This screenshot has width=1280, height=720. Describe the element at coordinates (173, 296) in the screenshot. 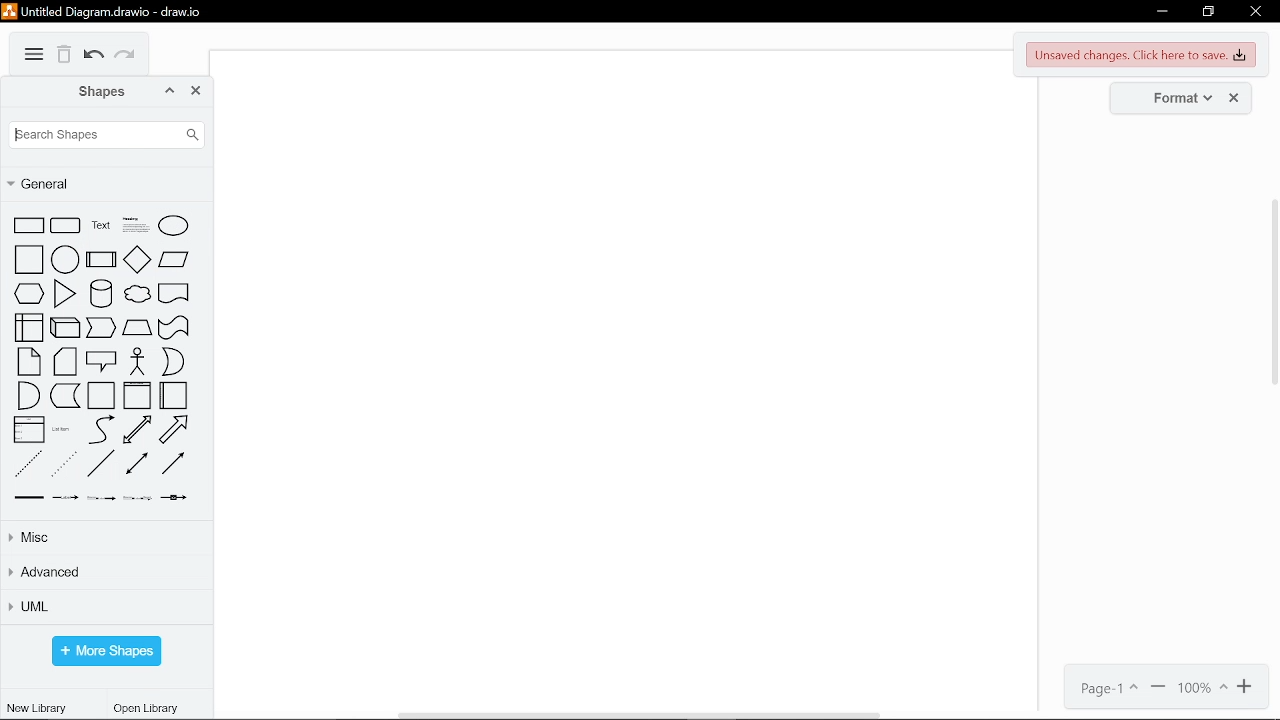

I see `document` at that location.